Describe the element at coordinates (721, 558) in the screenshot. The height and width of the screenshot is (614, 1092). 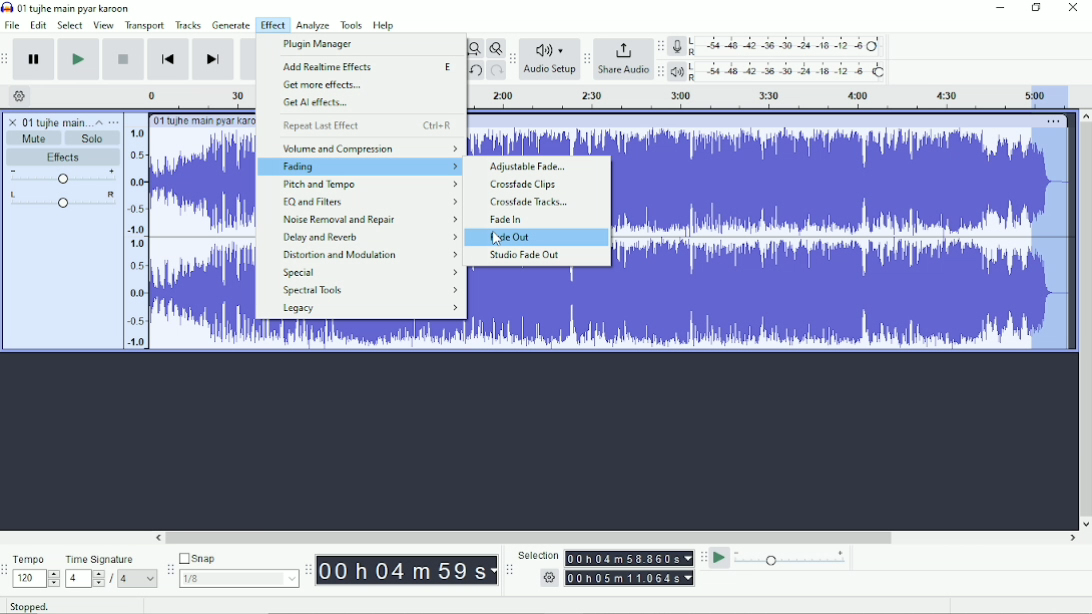
I see `Play-at-speed` at that location.